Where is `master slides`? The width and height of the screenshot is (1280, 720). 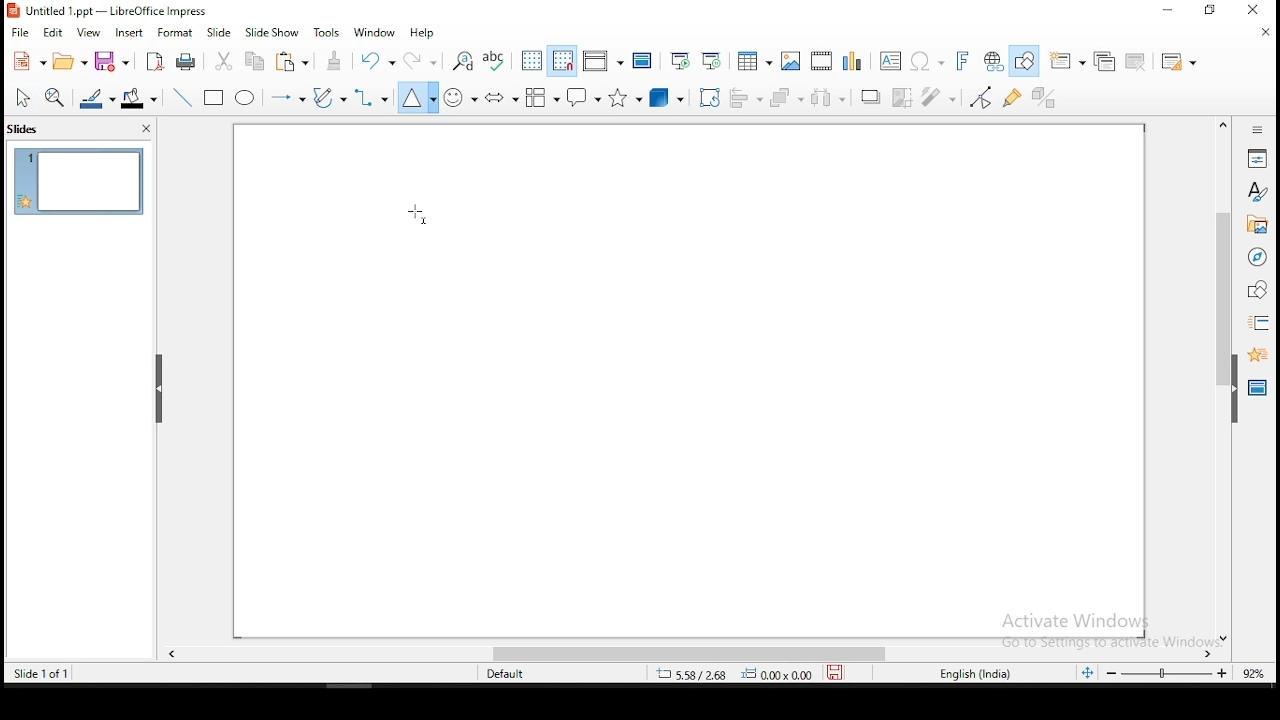 master slides is located at coordinates (1255, 391).